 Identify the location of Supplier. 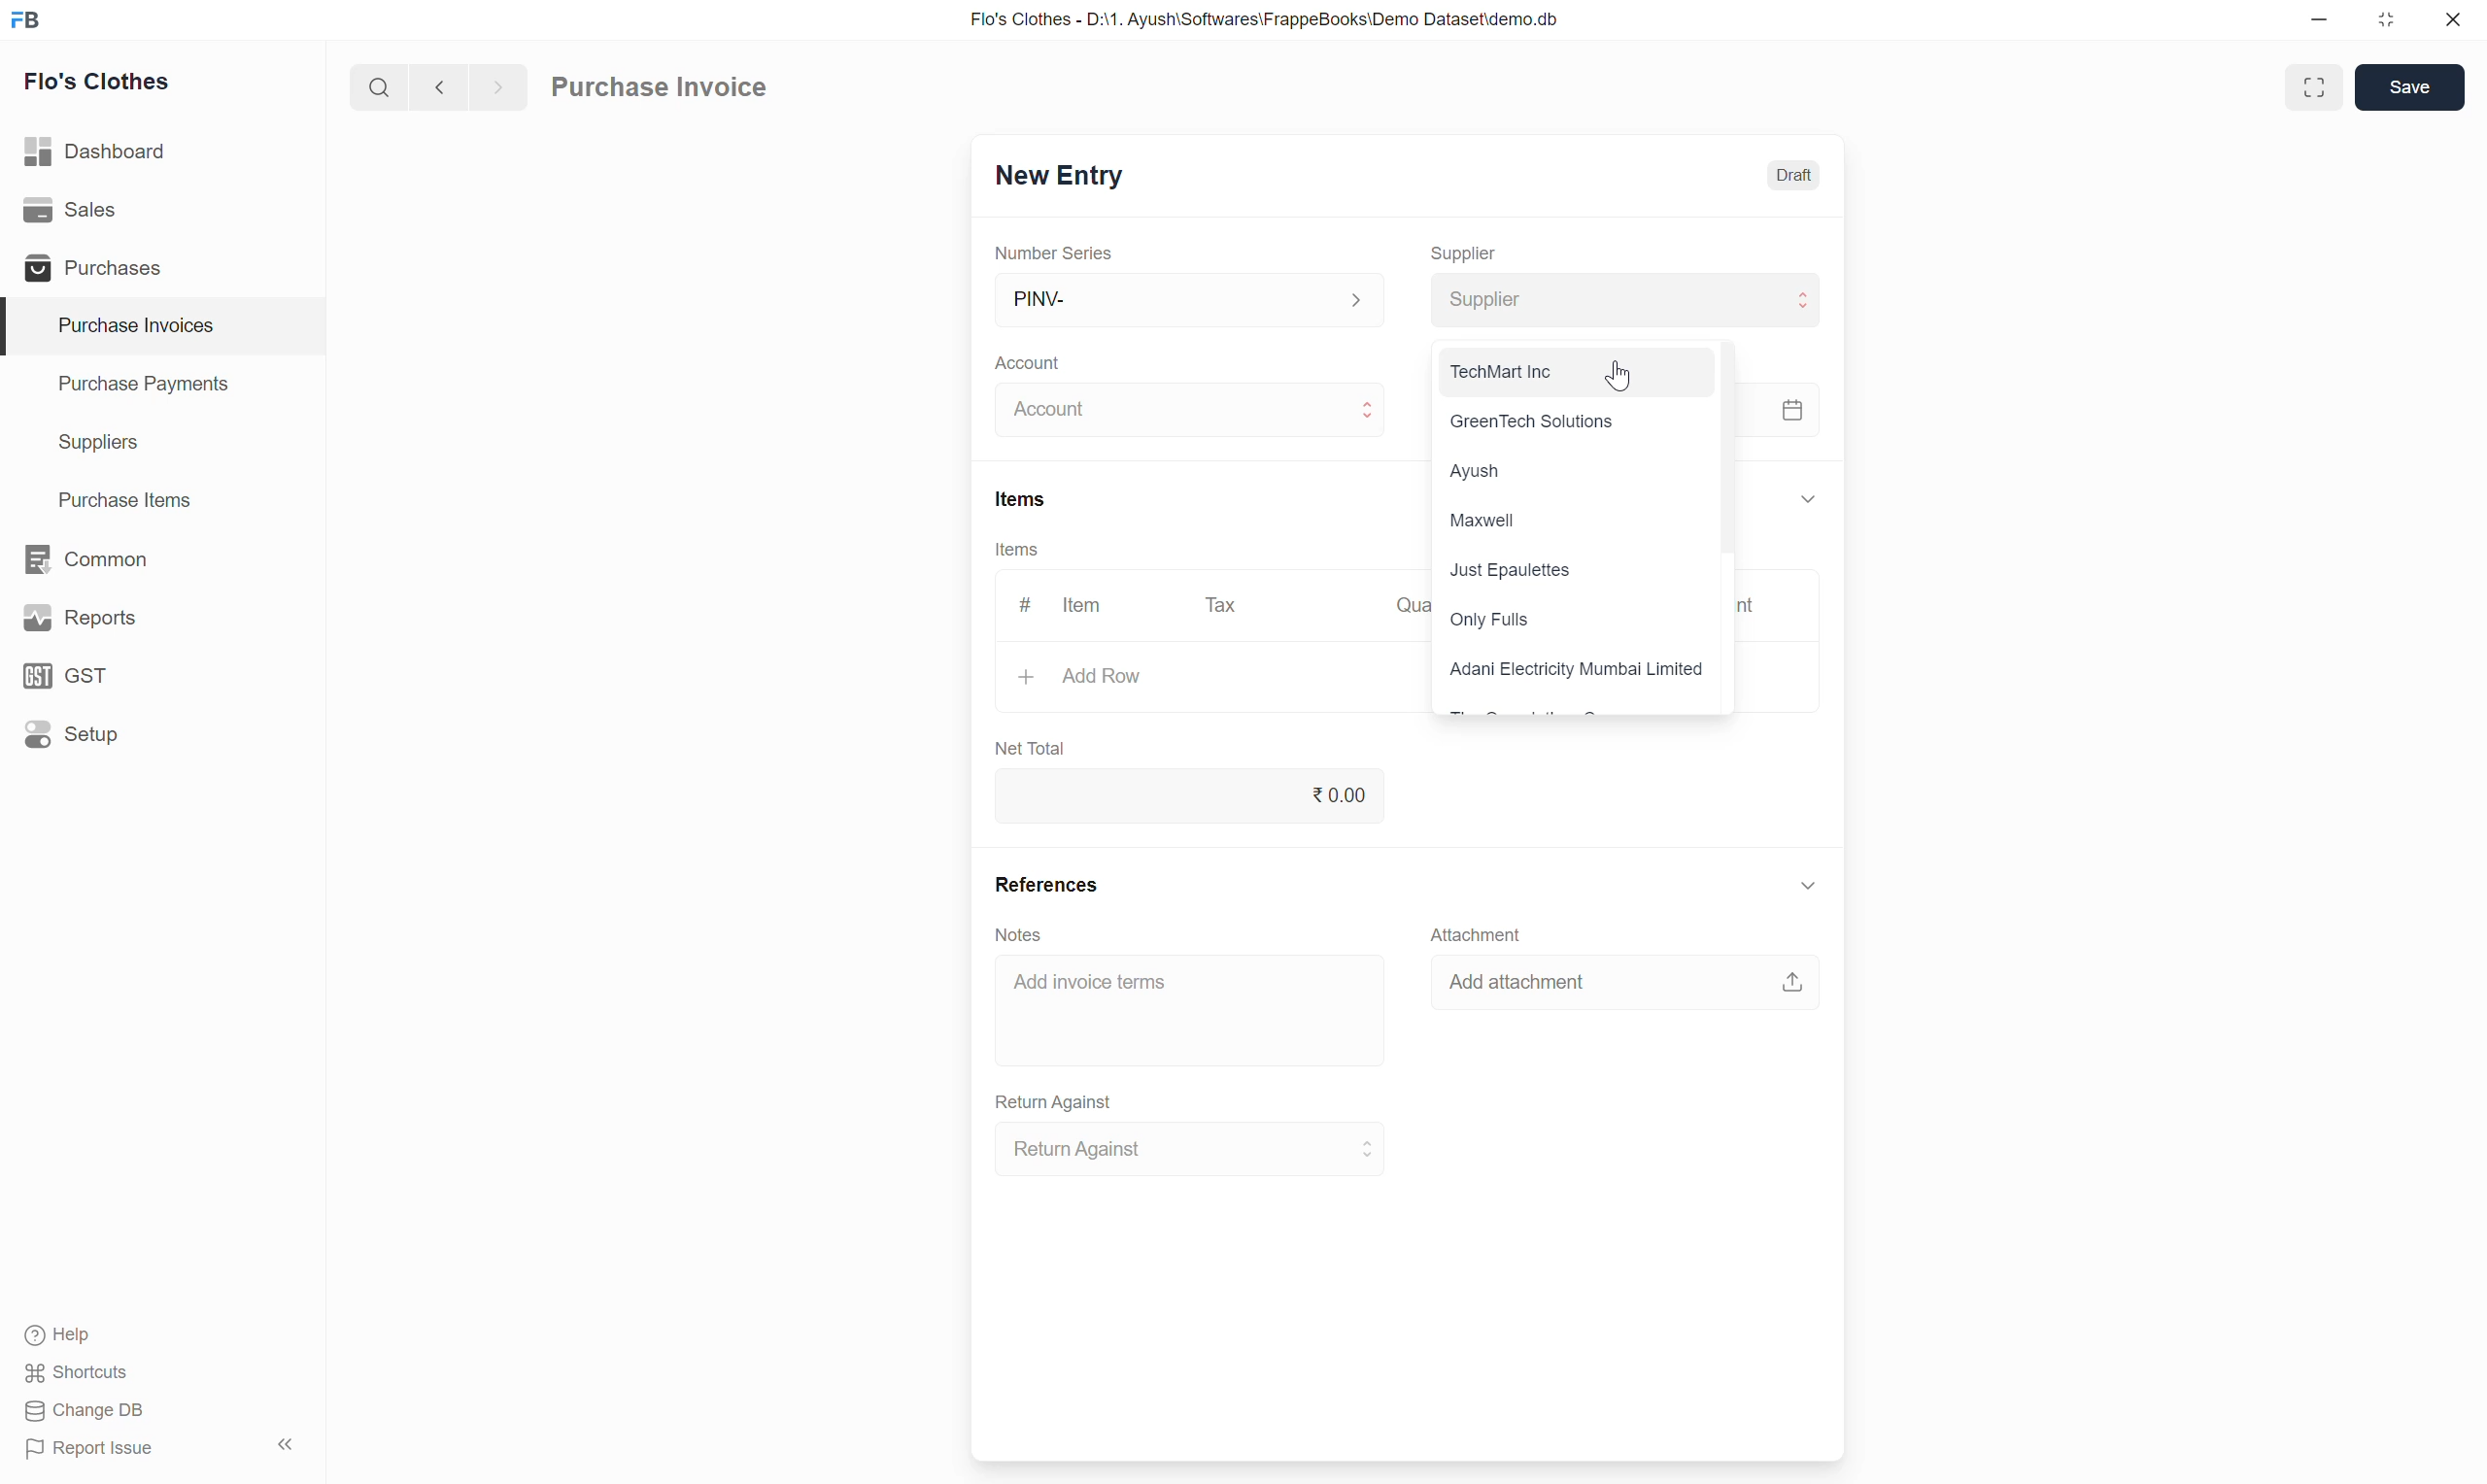
(1626, 301).